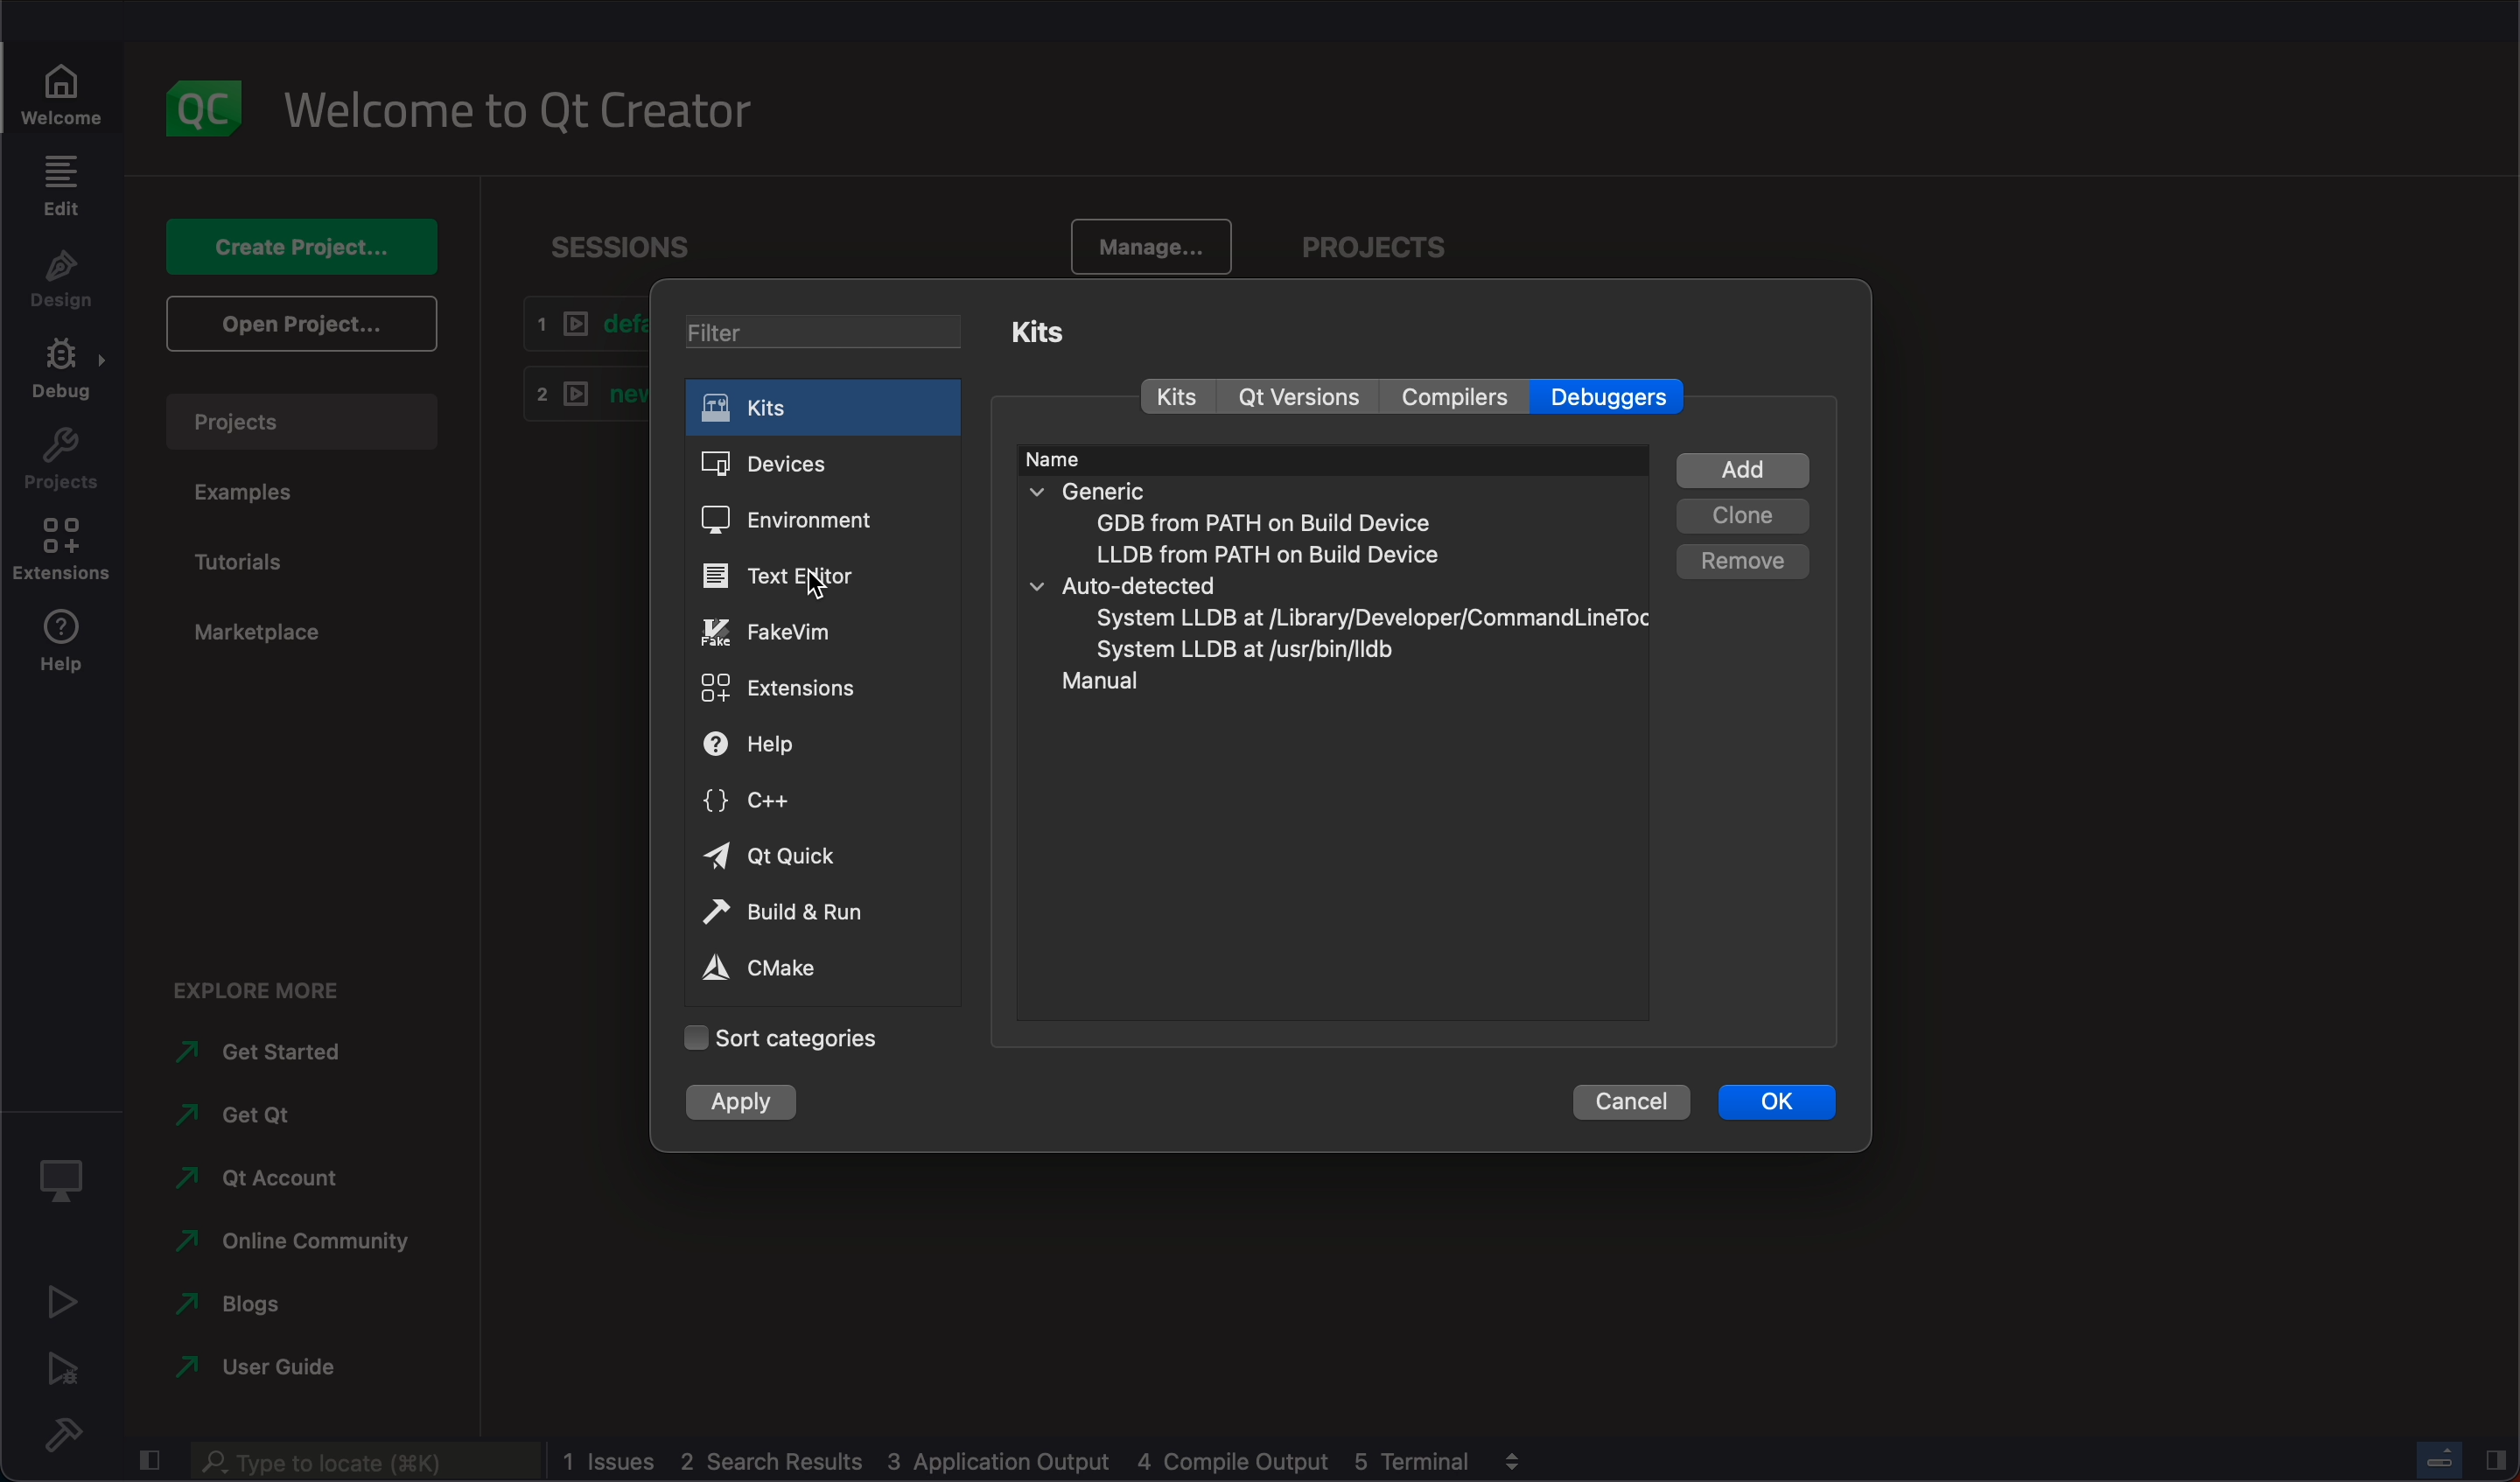 This screenshot has width=2520, height=1482. I want to click on account, so click(265, 1181).